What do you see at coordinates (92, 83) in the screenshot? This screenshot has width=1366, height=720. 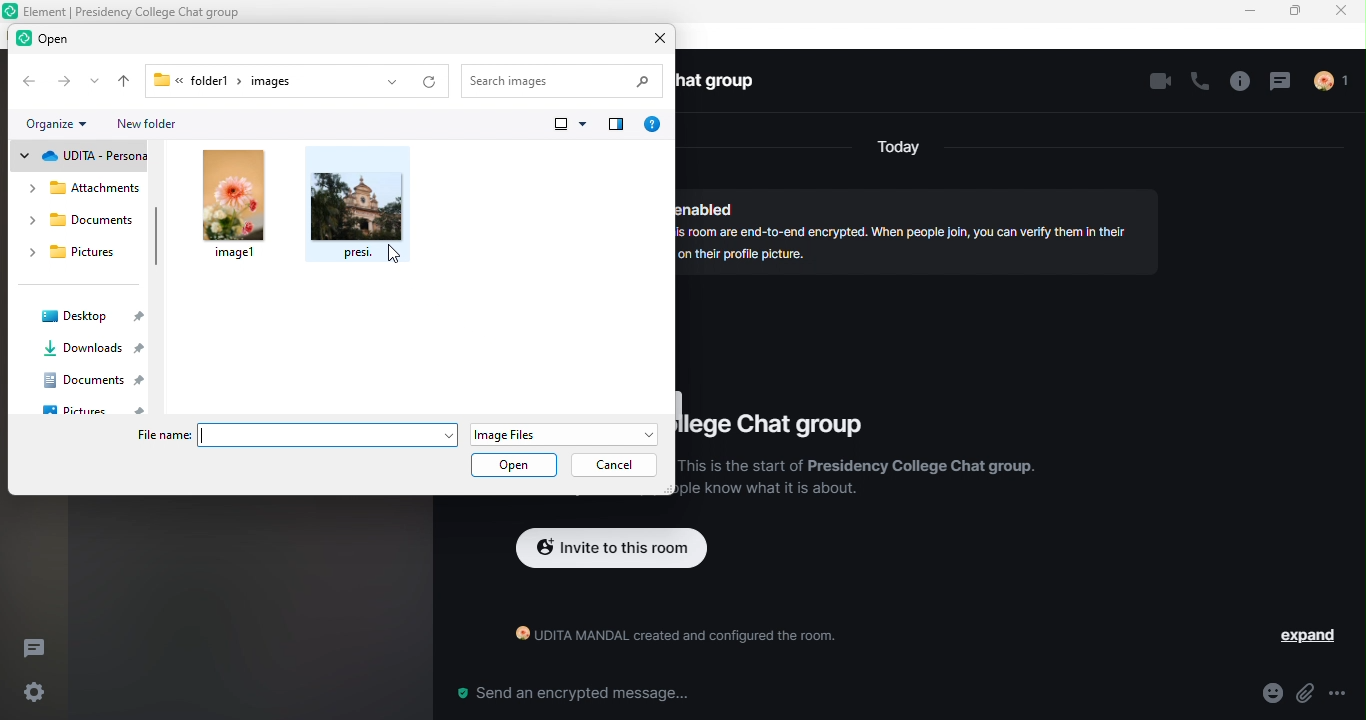 I see `recent location` at bounding box center [92, 83].